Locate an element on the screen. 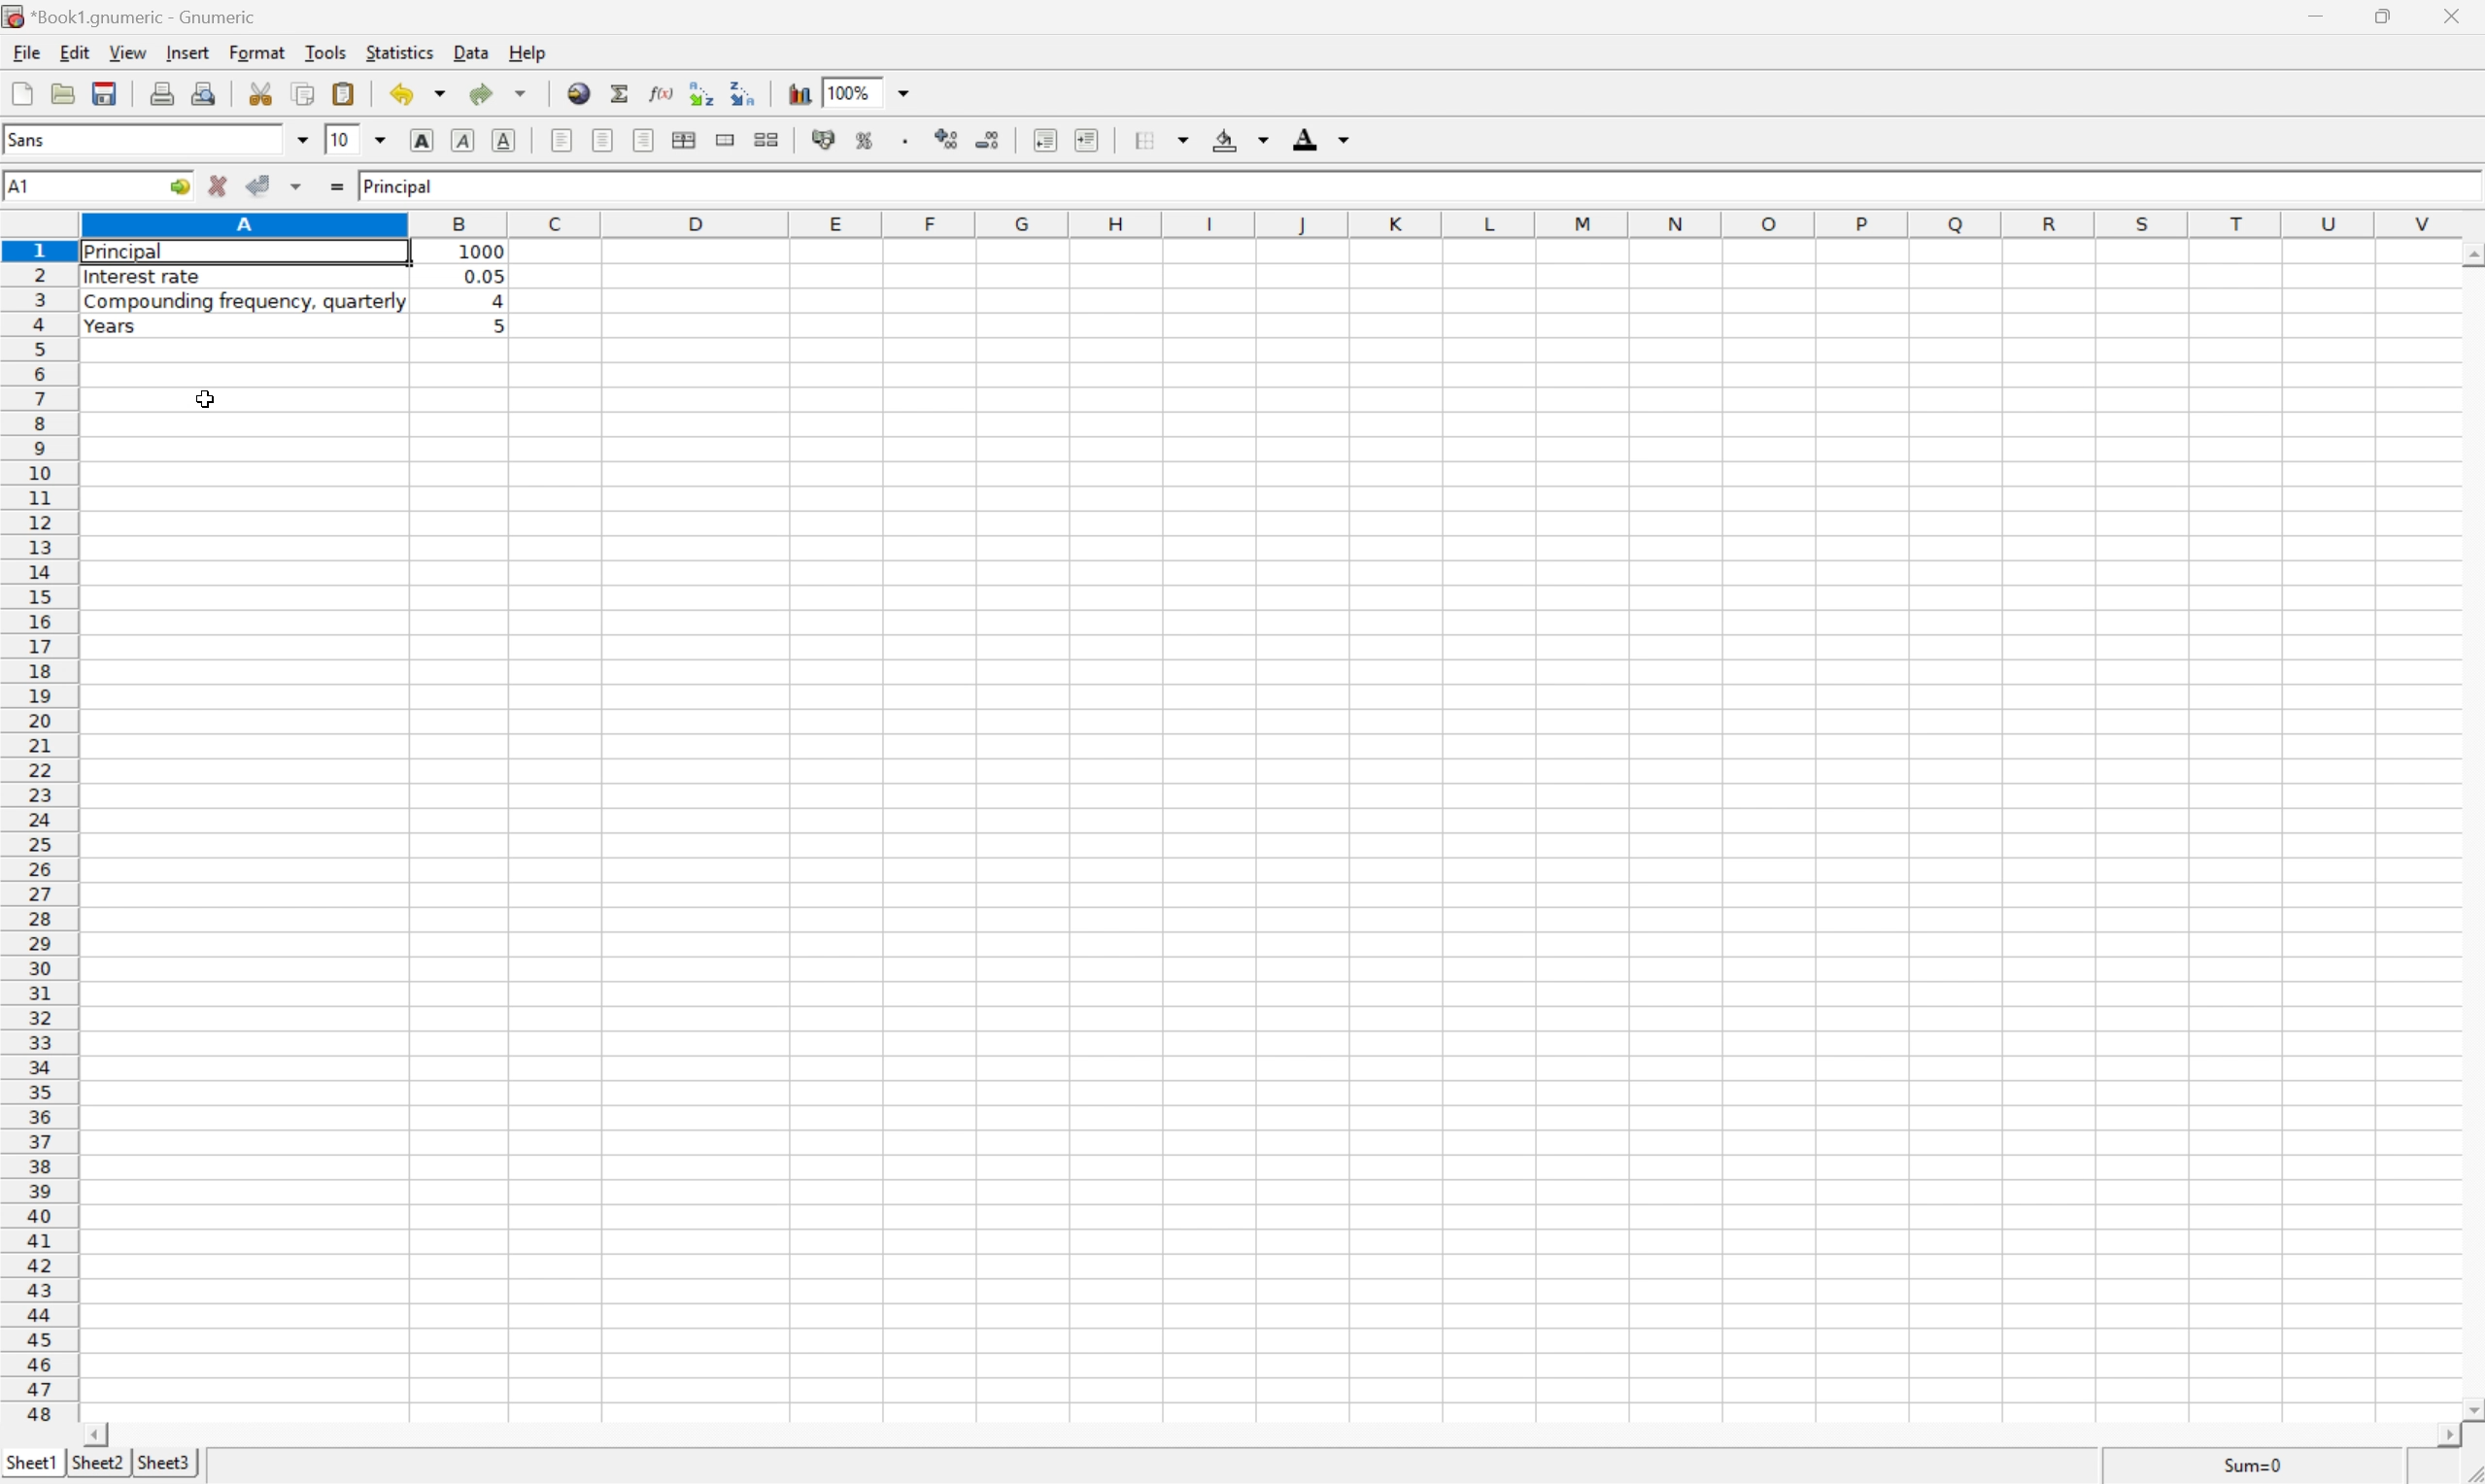  accept changes across selection is located at coordinates (297, 186).